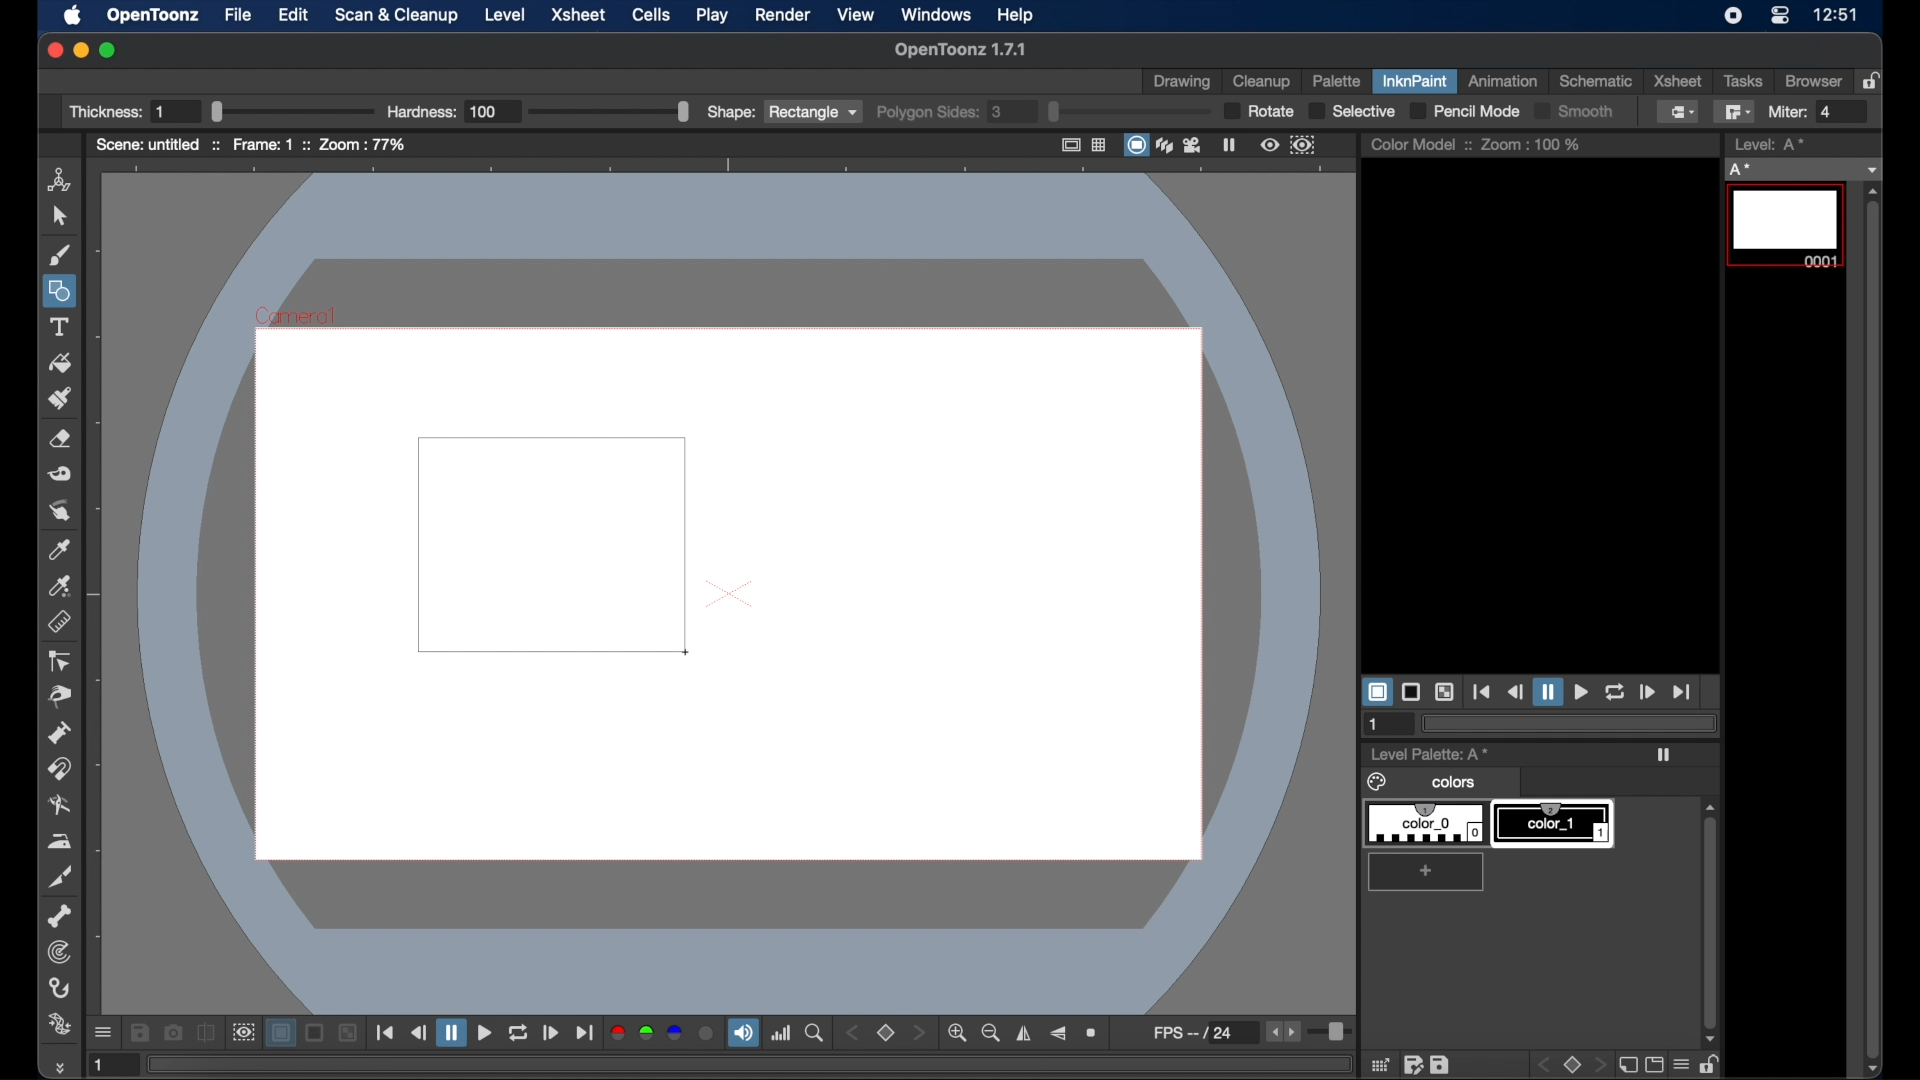  Describe the element at coordinates (60, 917) in the screenshot. I see `skeleton tool` at that location.